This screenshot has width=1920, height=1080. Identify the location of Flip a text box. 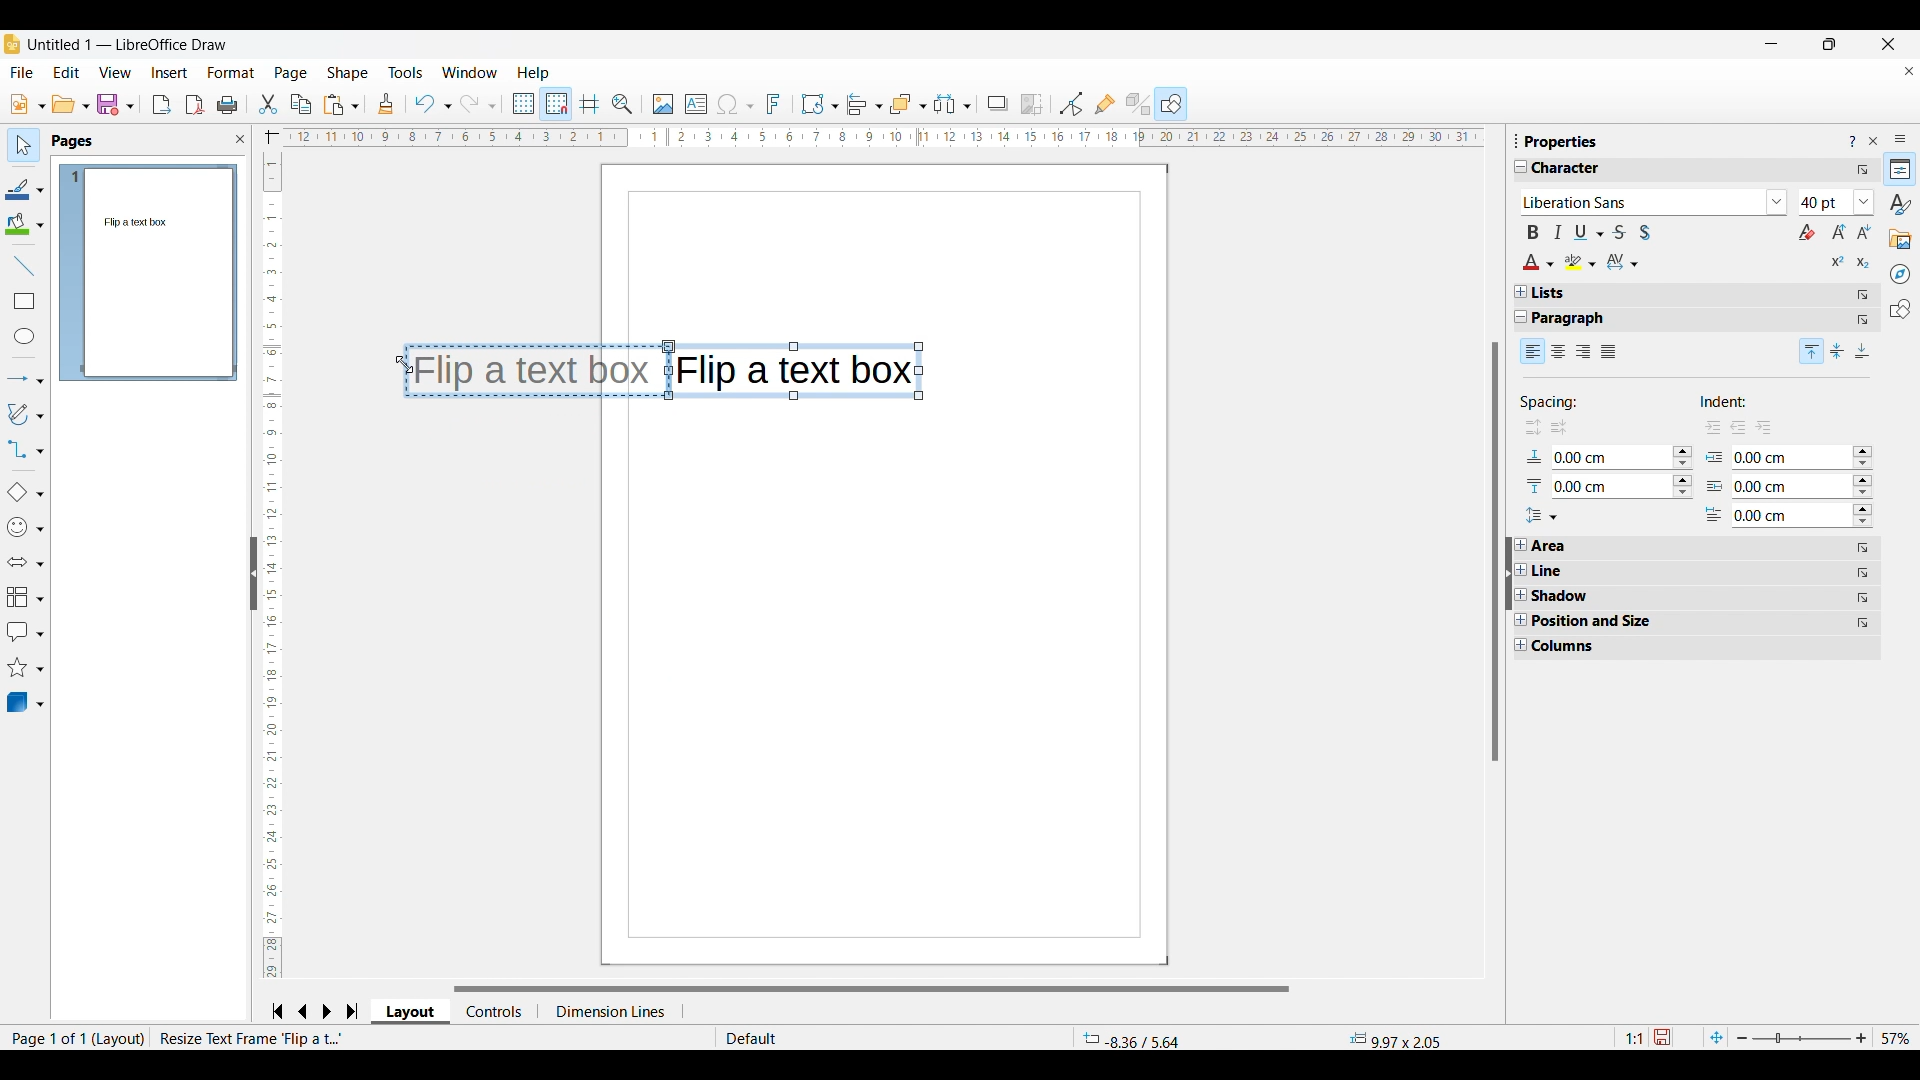
(799, 371).